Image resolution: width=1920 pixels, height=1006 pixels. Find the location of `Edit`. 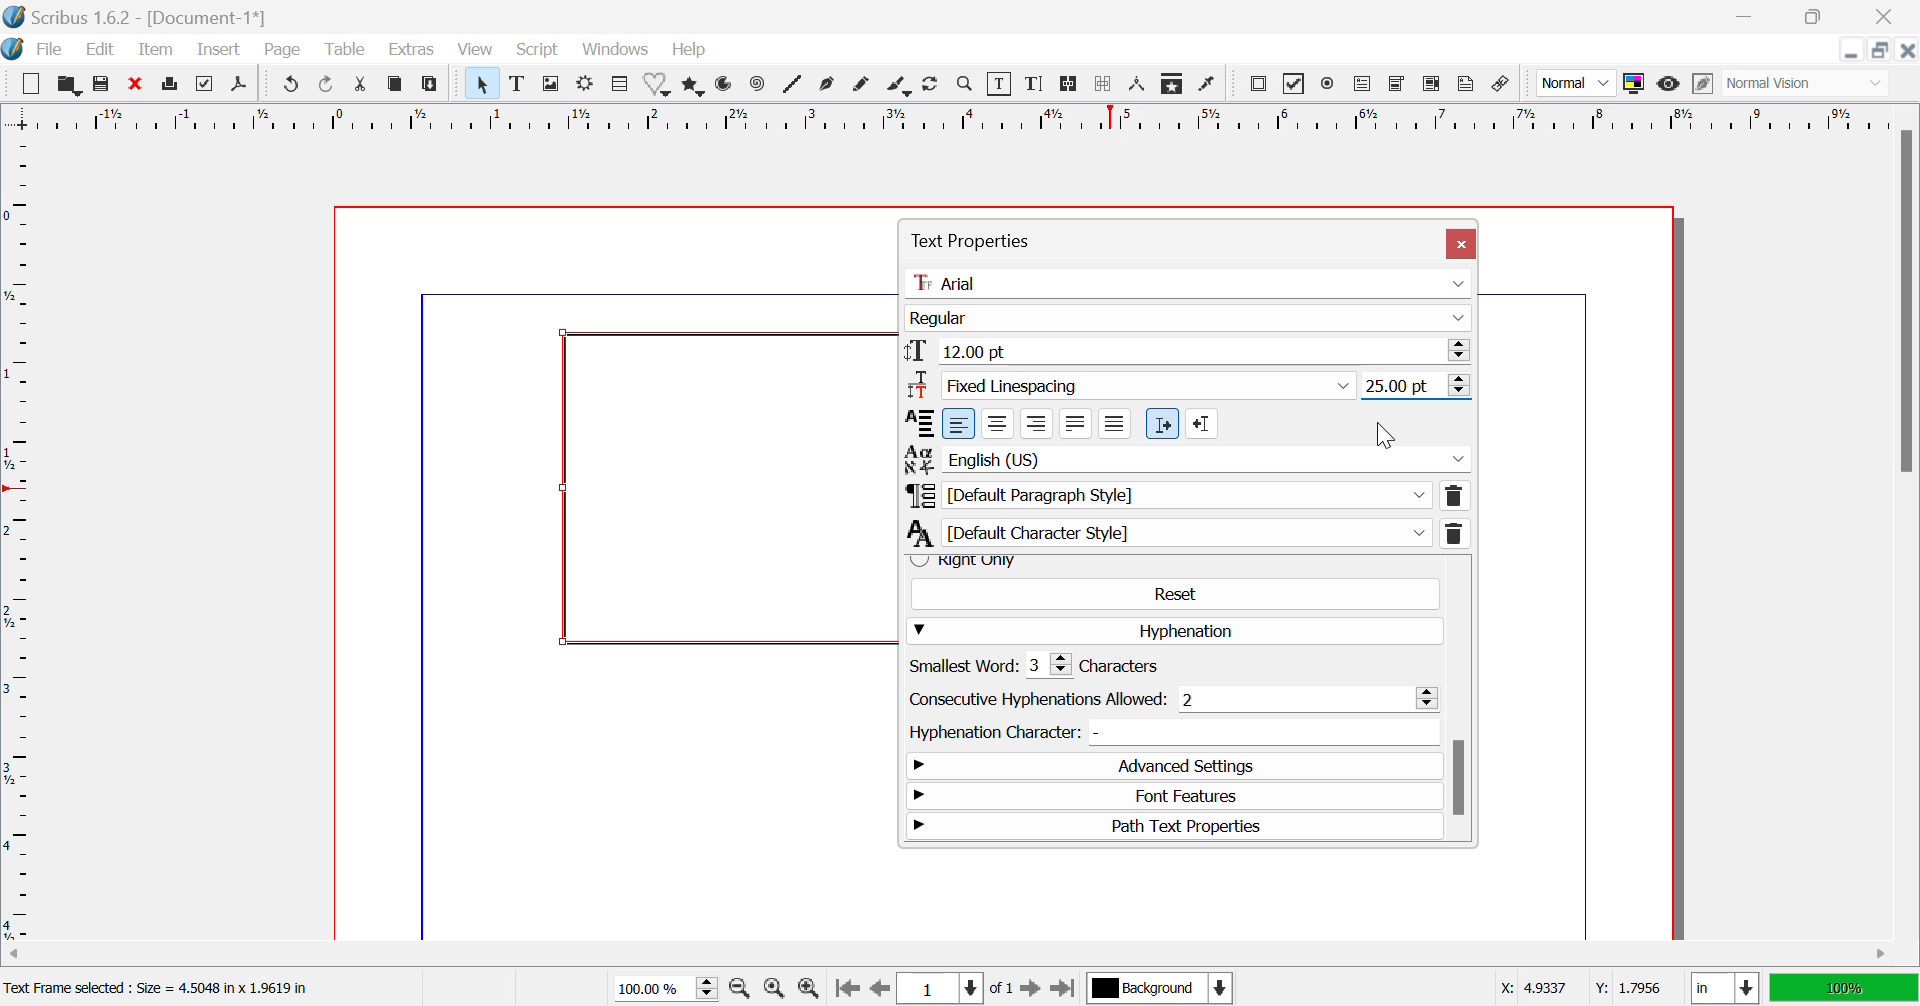

Edit is located at coordinates (103, 52).